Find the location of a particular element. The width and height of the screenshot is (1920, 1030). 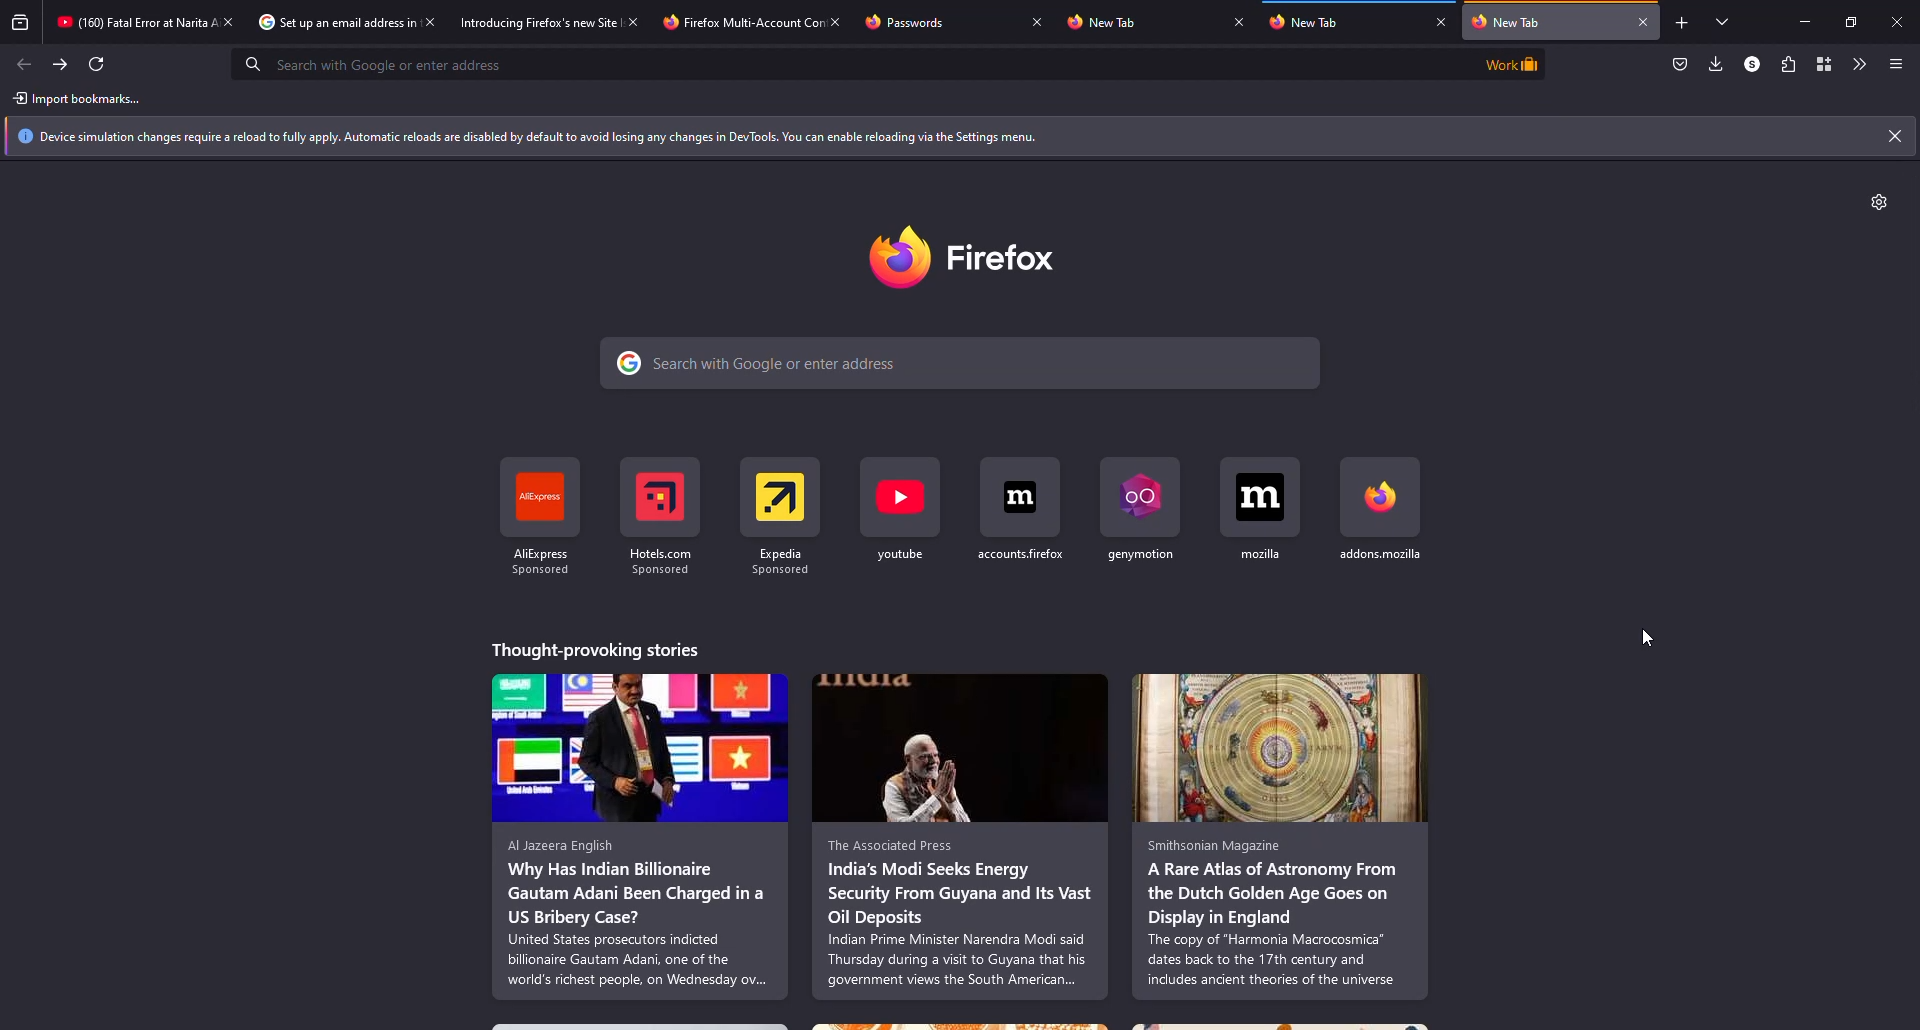

tab is located at coordinates (326, 23).